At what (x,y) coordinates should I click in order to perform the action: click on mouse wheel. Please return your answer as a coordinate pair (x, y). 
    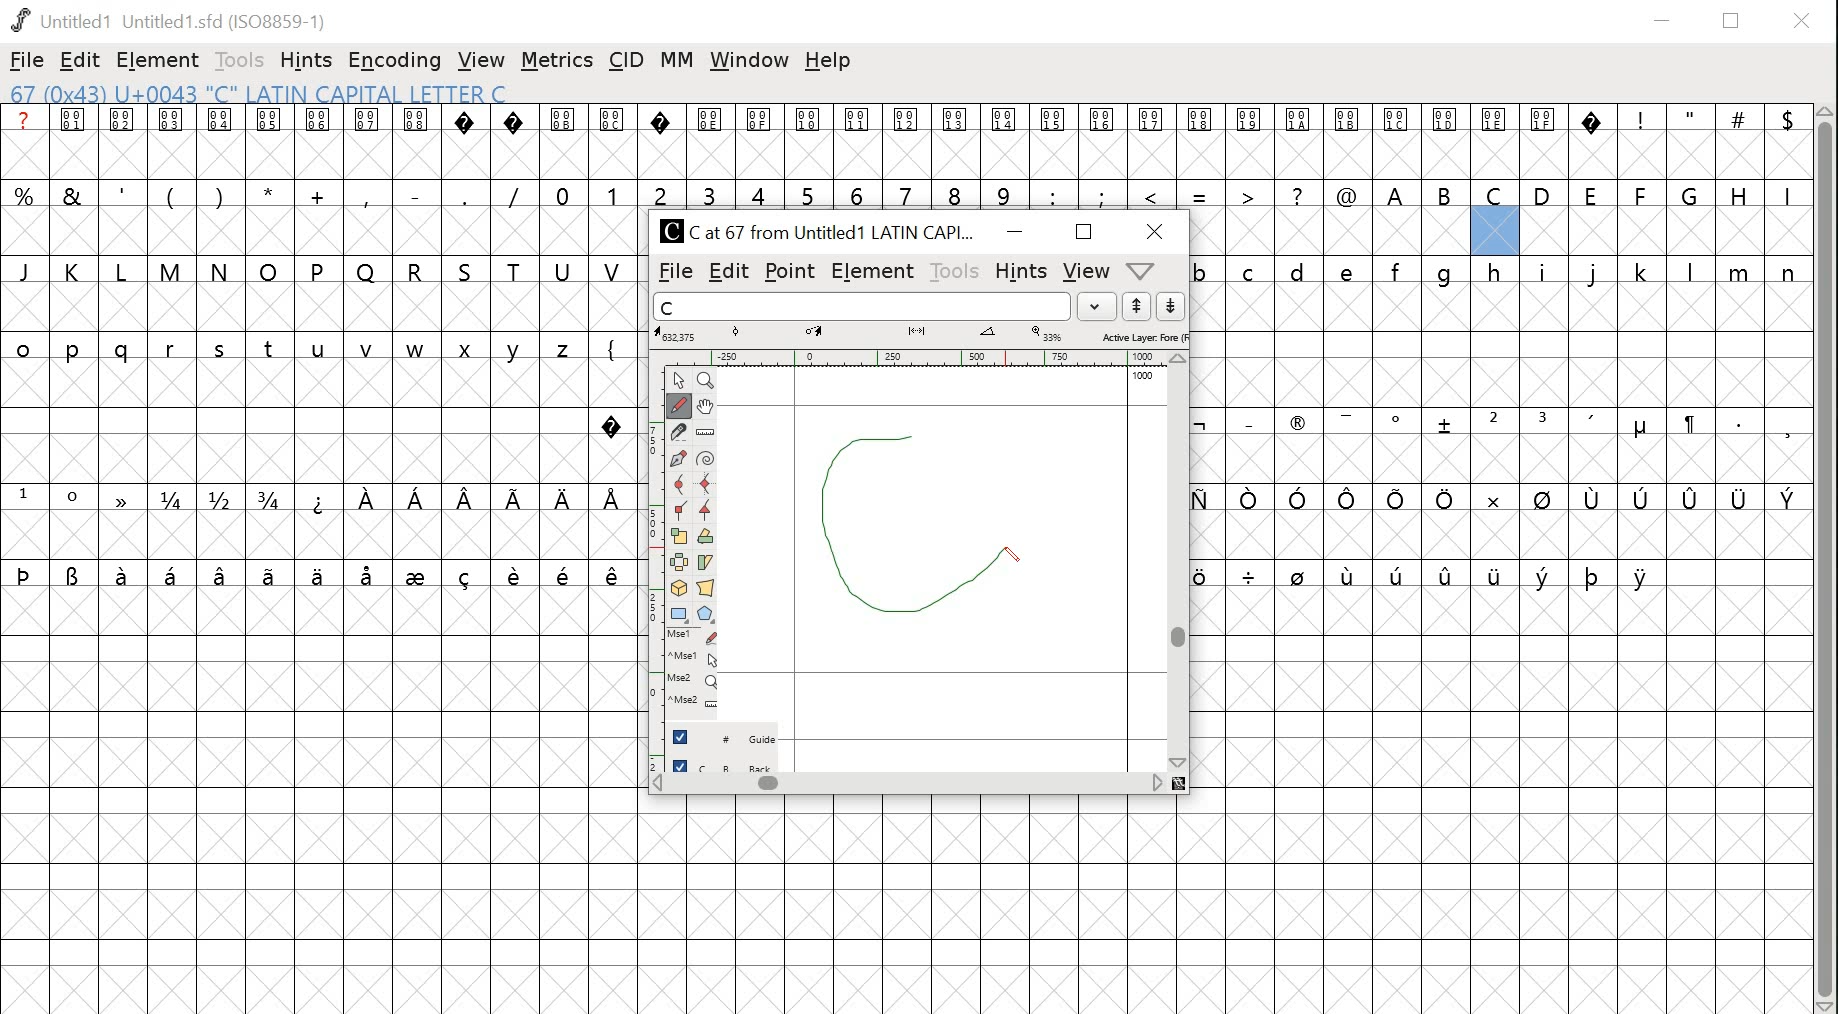
    Looking at the image, I should click on (695, 683).